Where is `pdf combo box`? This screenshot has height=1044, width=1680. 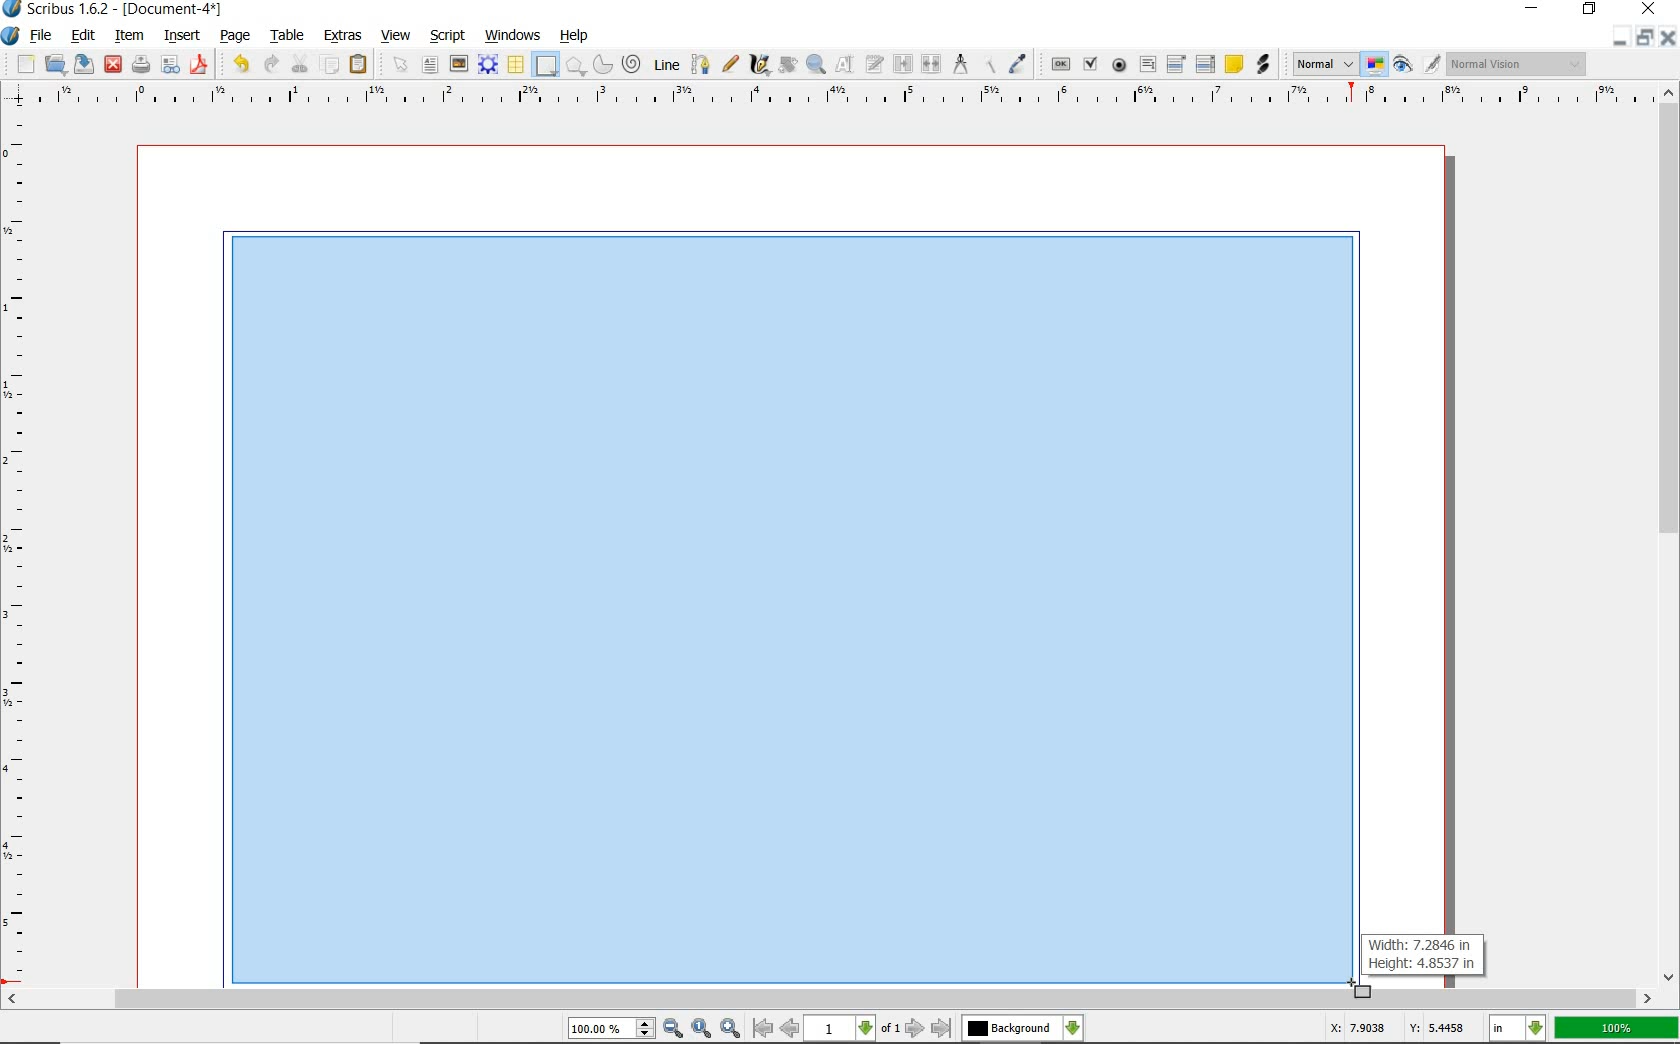
pdf combo box is located at coordinates (1175, 63).